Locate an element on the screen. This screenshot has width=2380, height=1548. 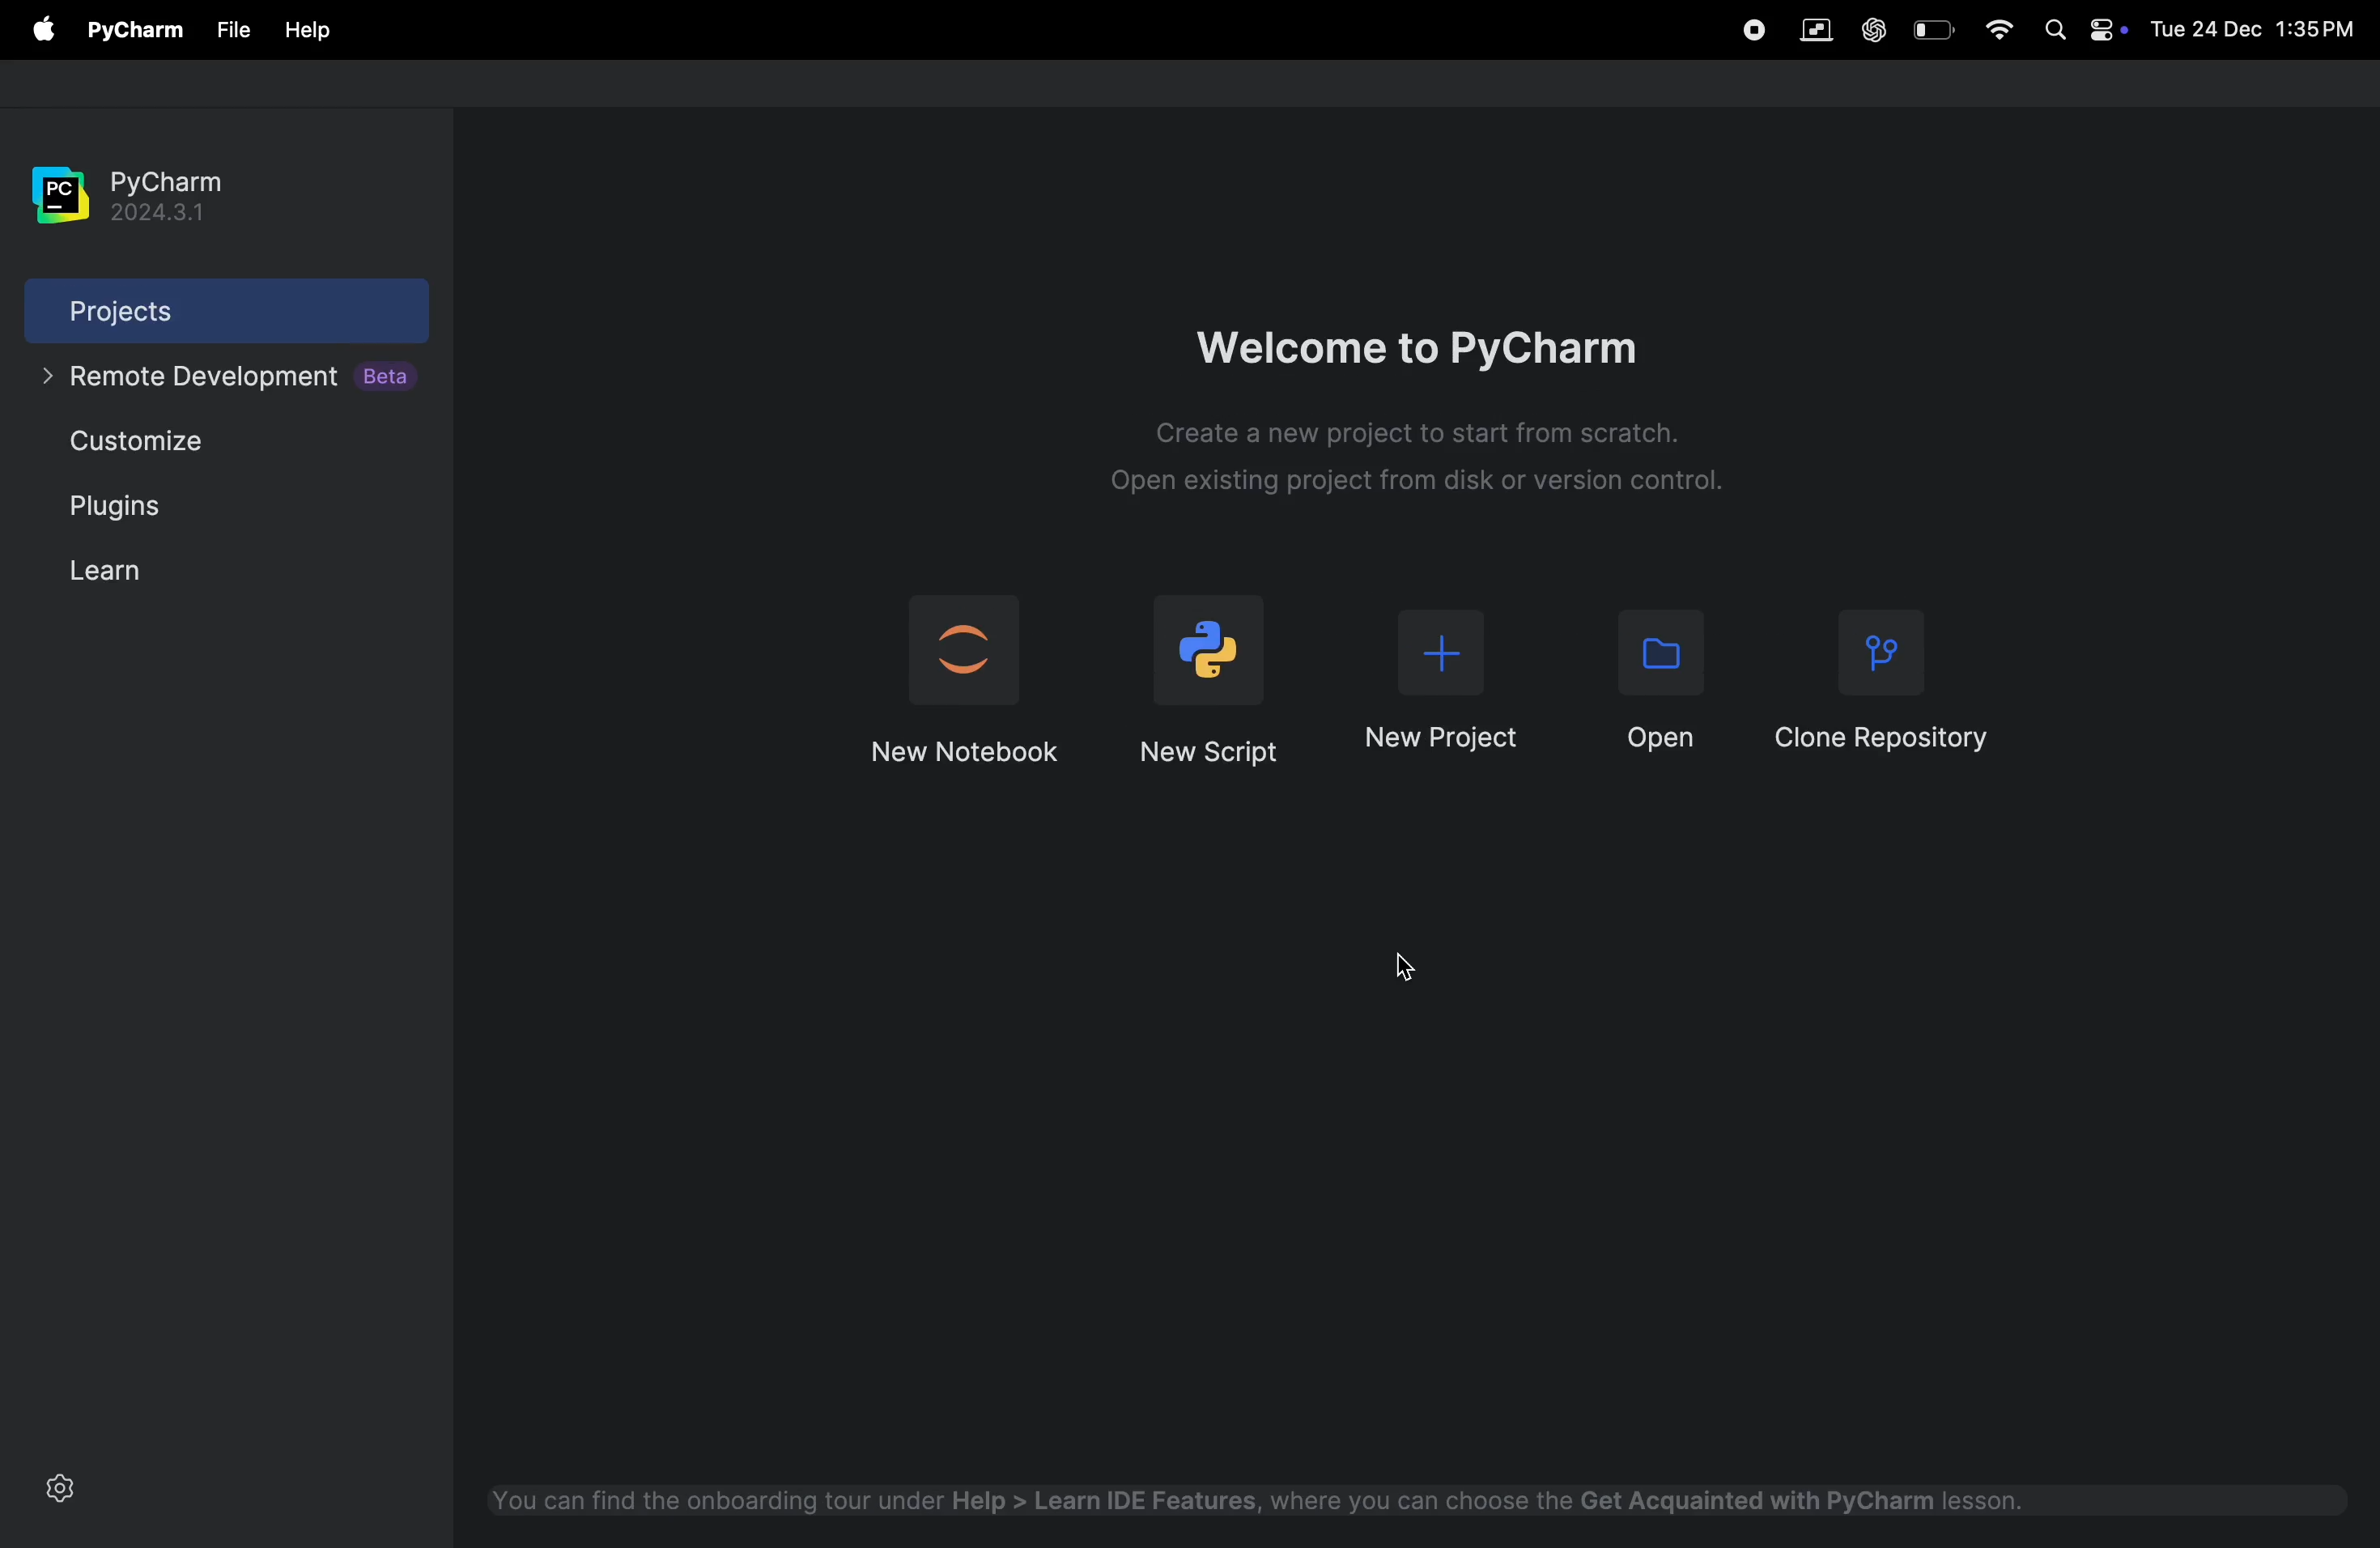
pycharm is located at coordinates (124, 198).